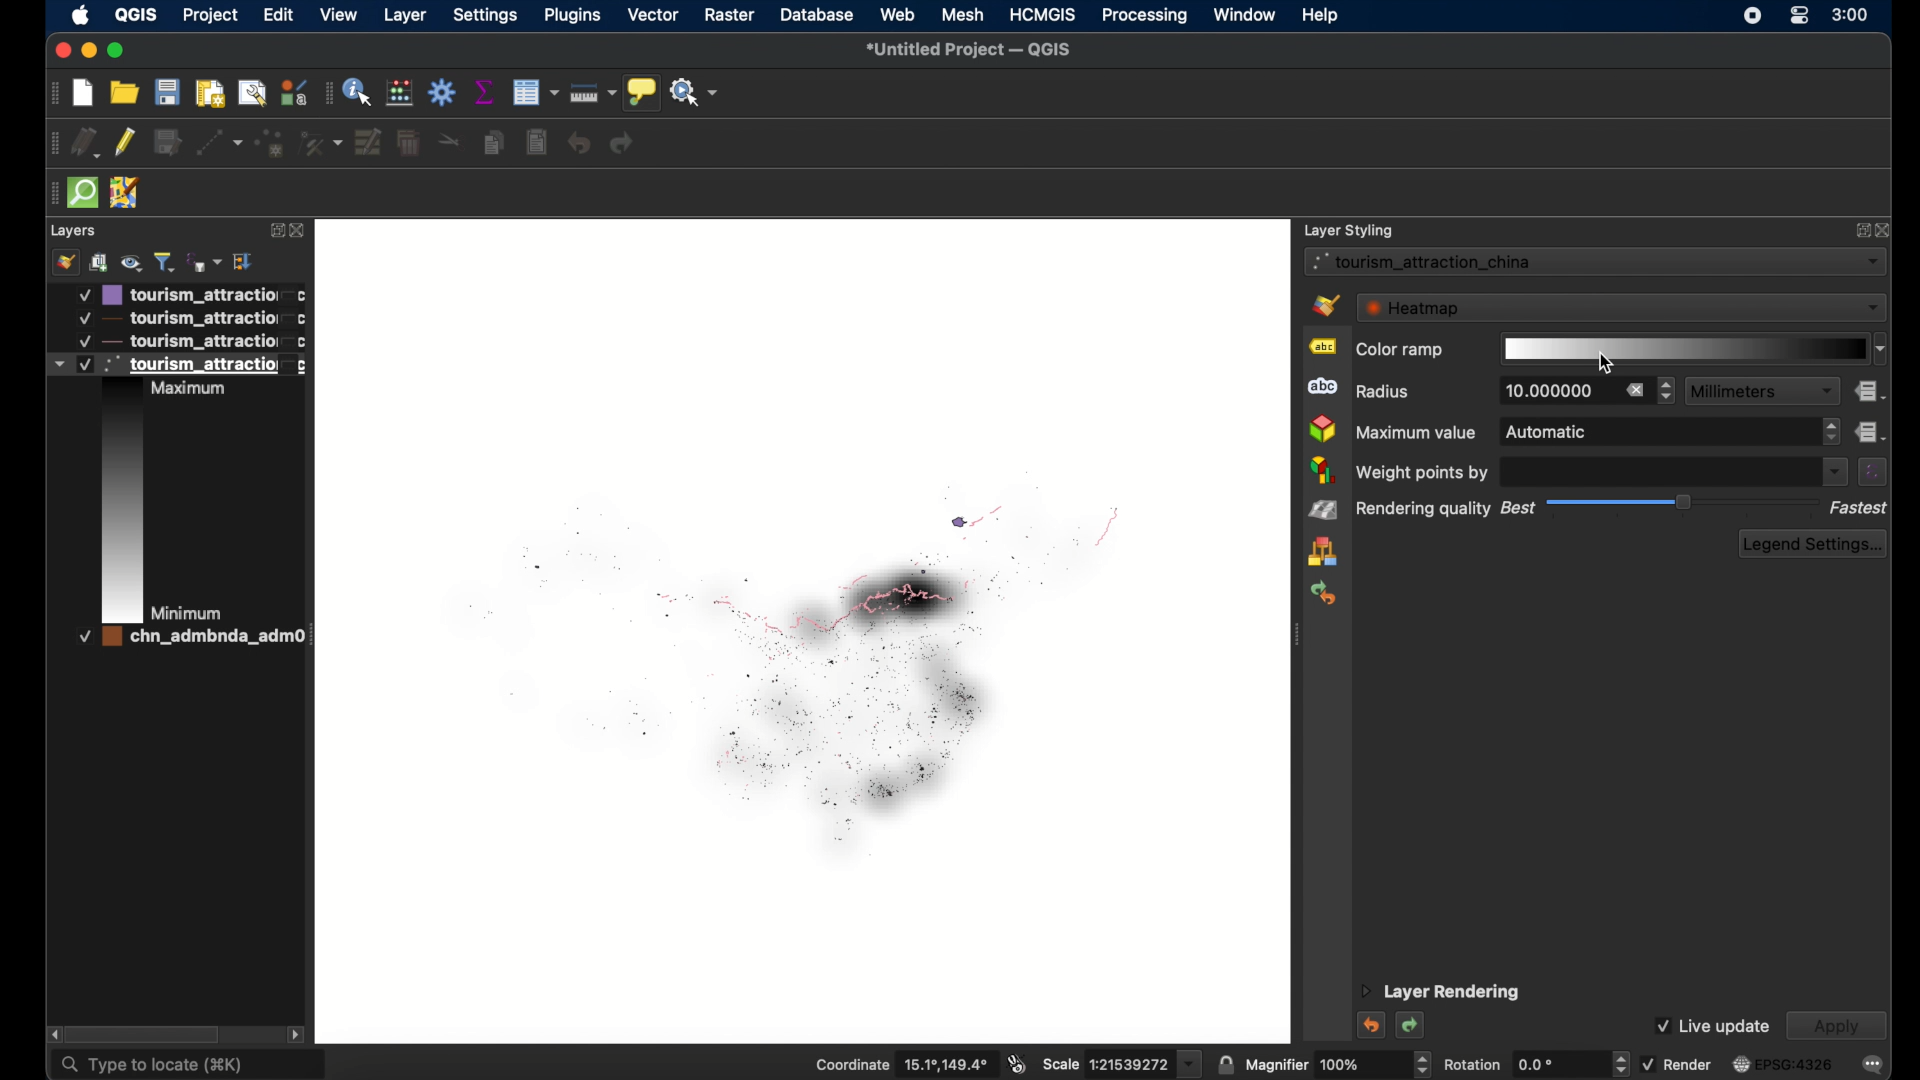  What do you see at coordinates (817, 14) in the screenshot?
I see `database` at bounding box center [817, 14].